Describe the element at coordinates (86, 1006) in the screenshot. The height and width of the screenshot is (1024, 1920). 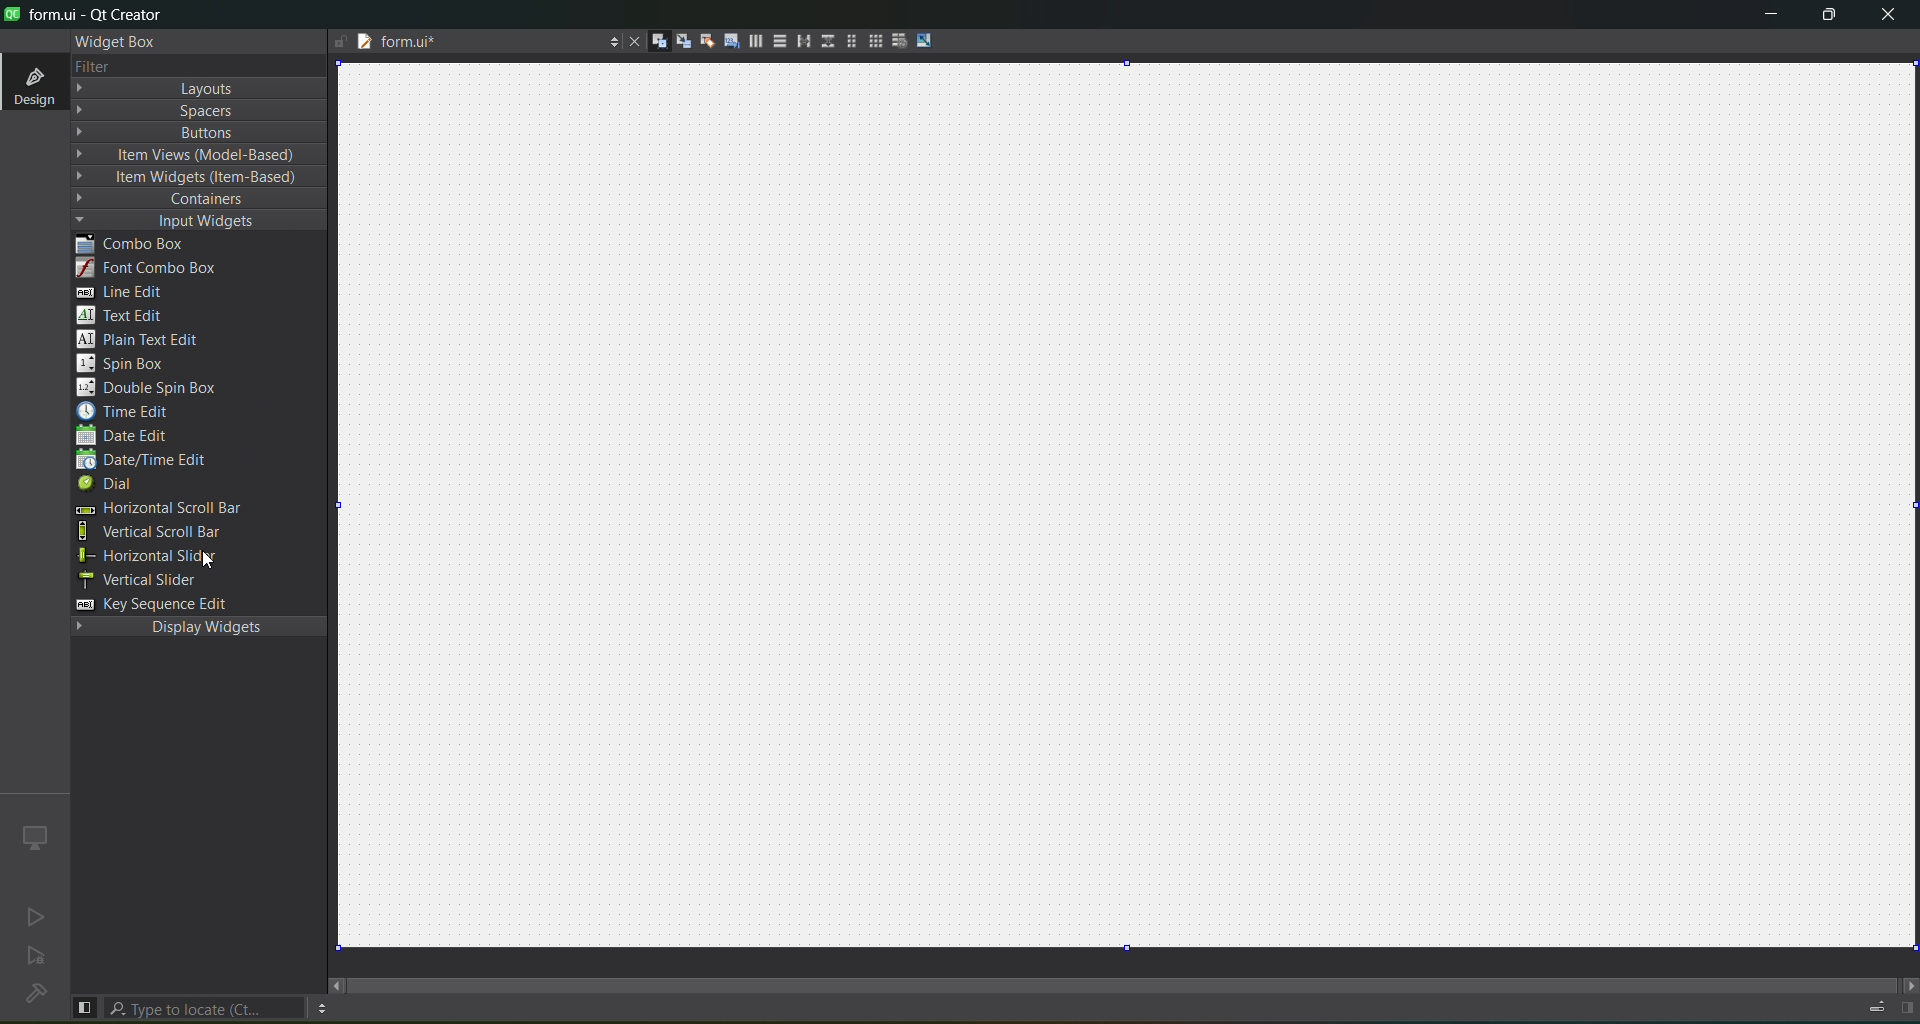
I see `show left` at that location.